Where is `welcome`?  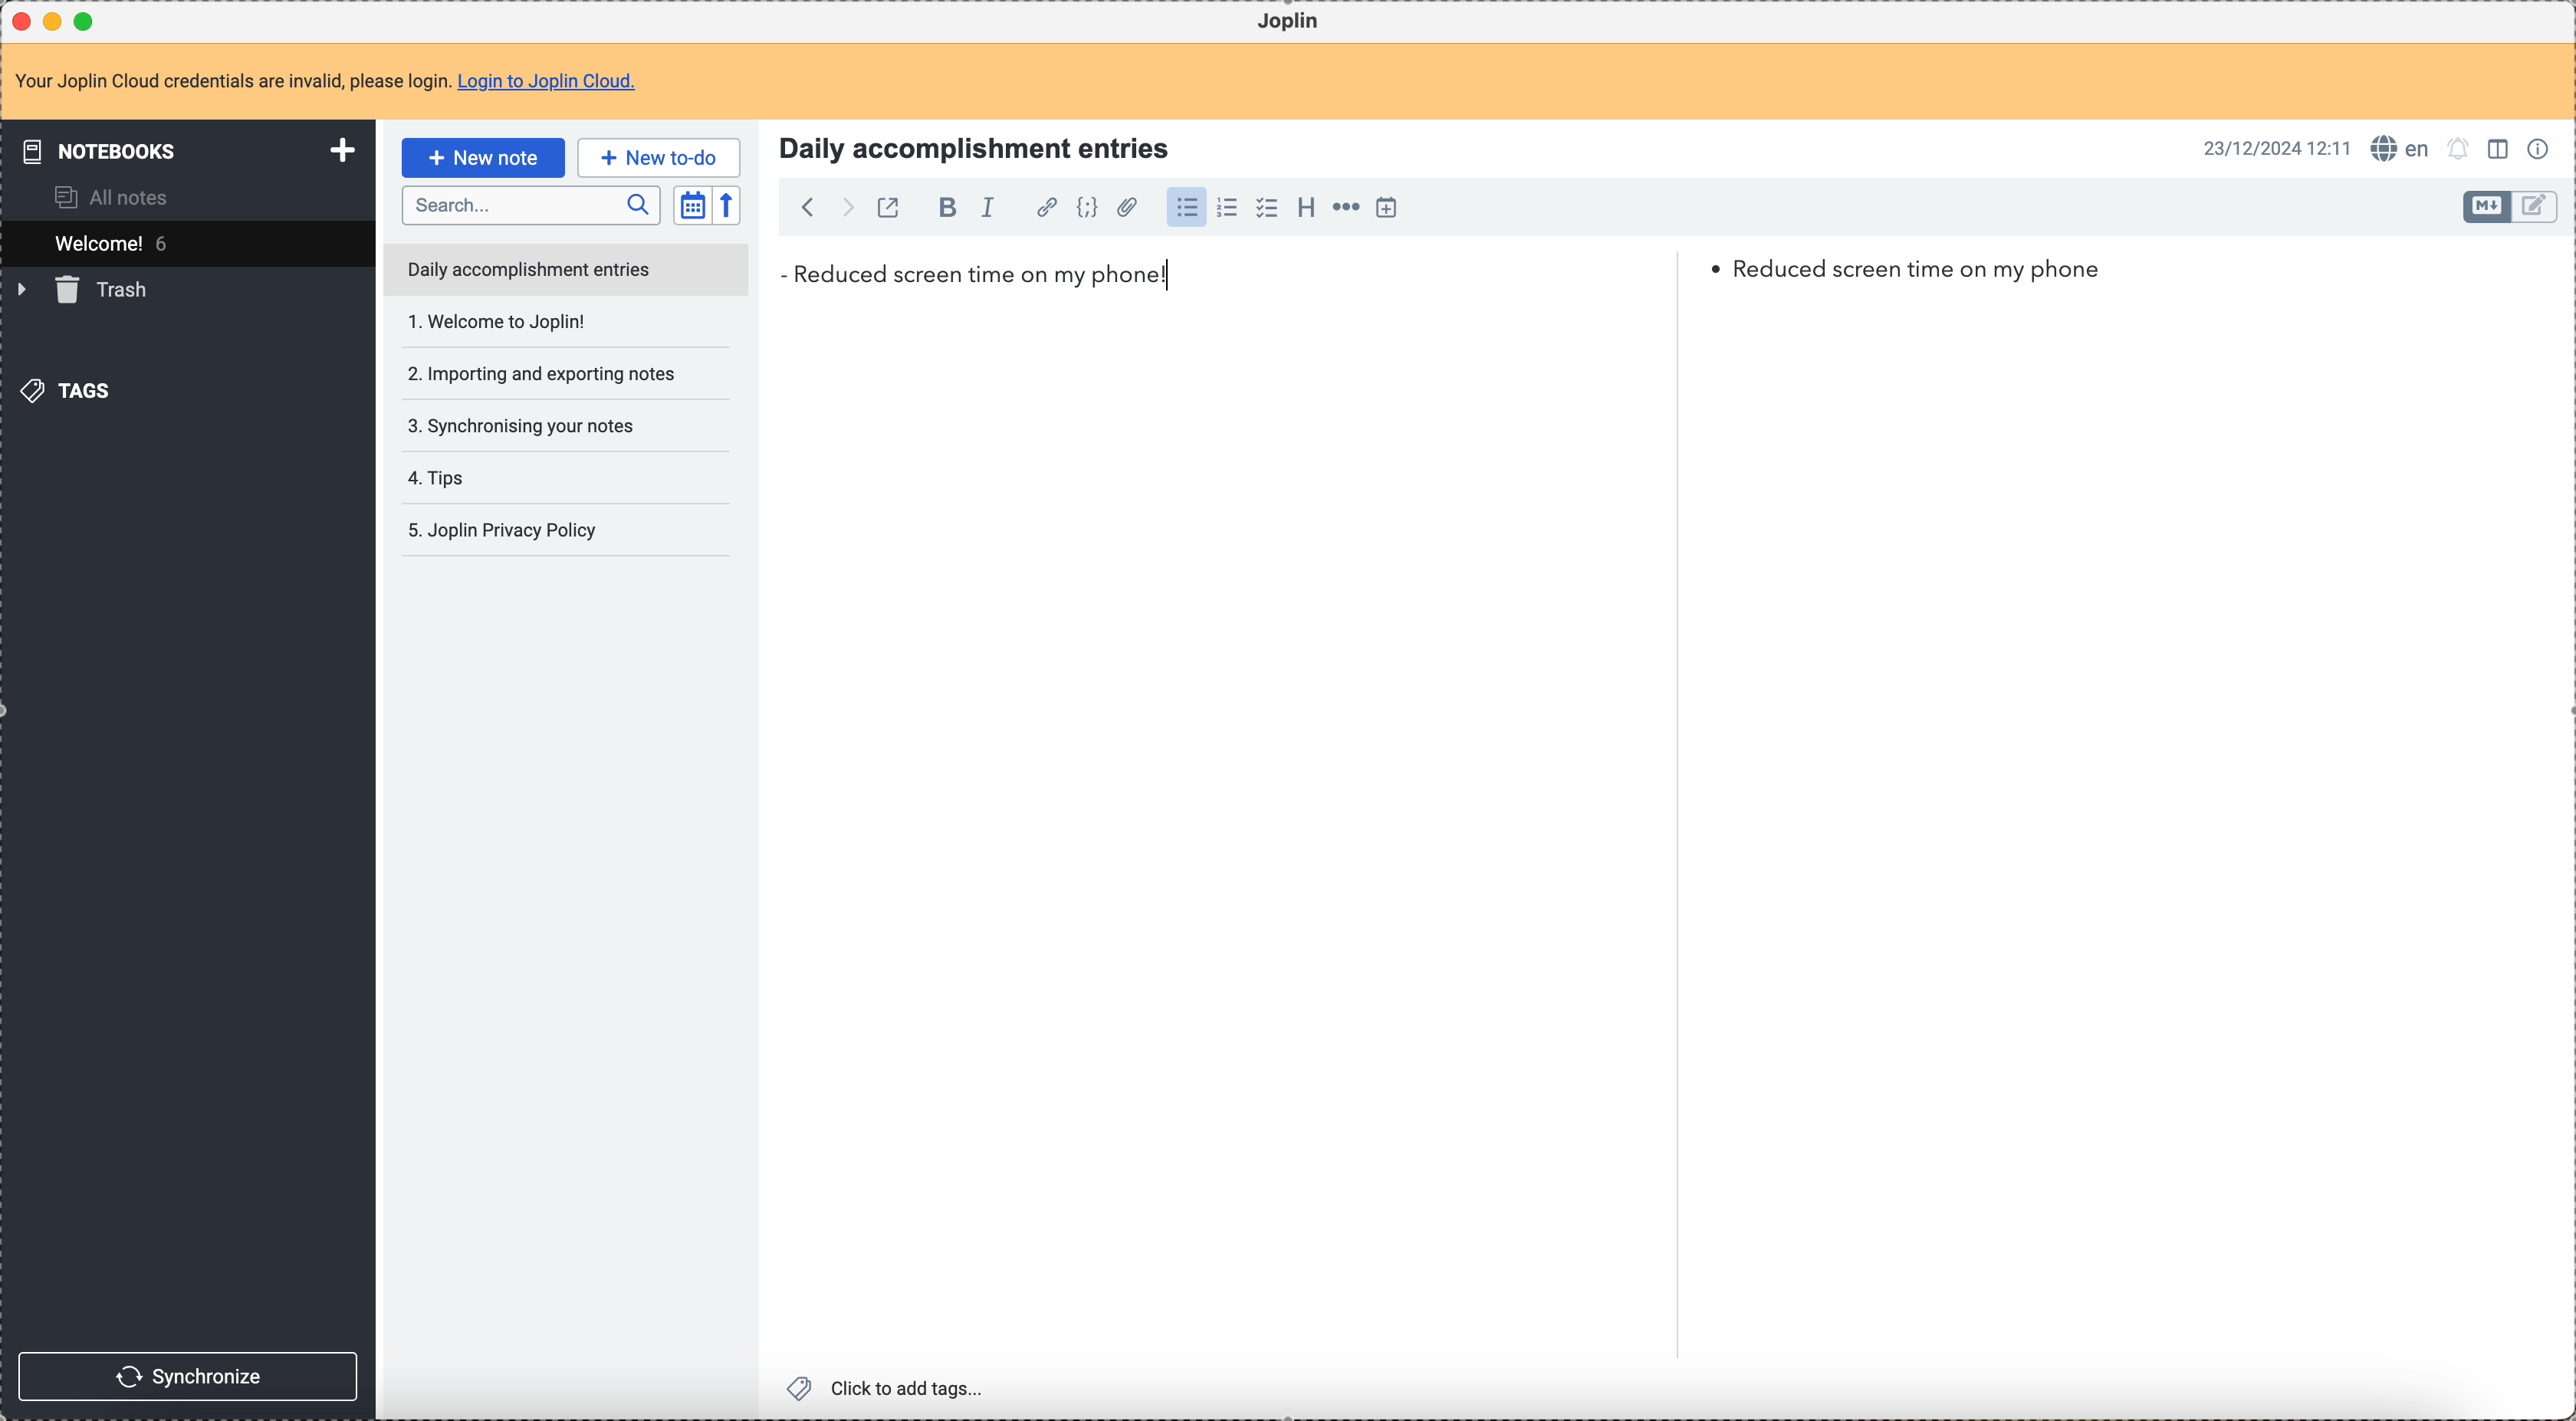 welcome is located at coordinates (185, 243).